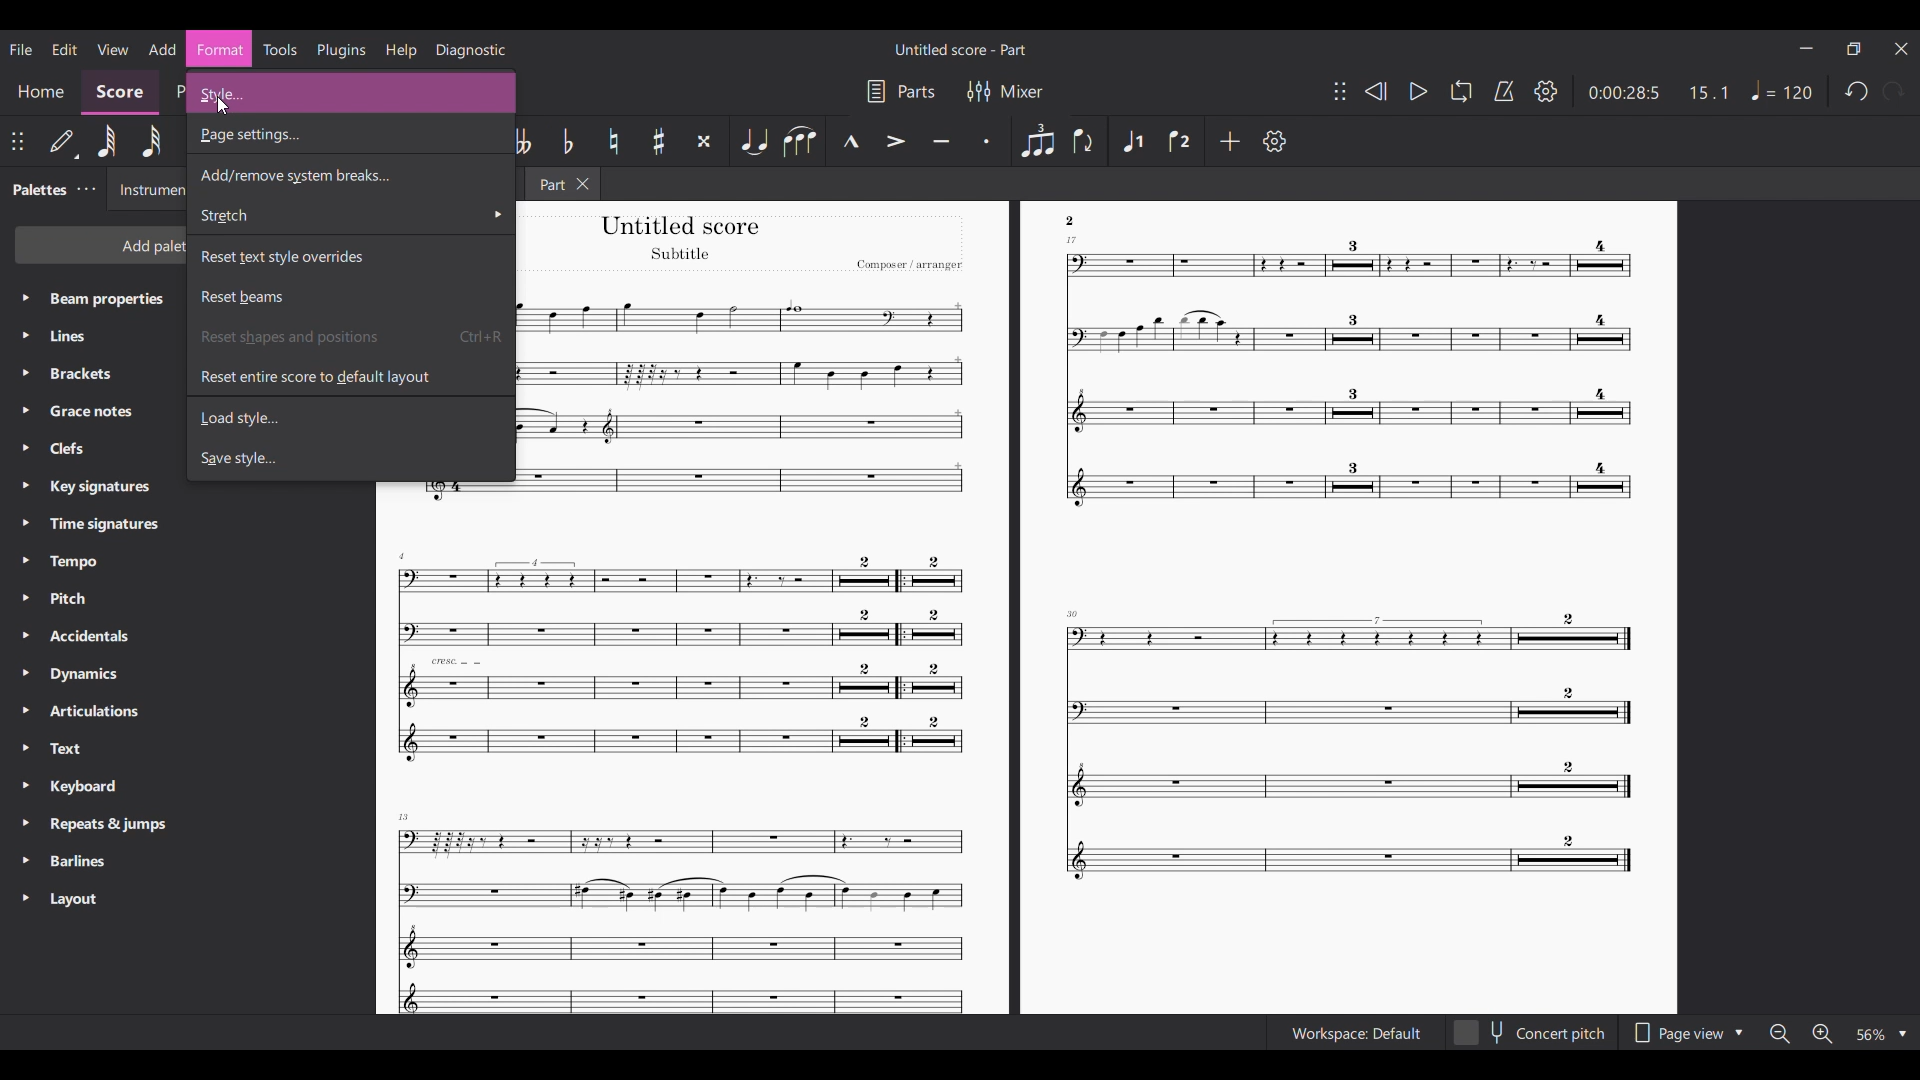  What do you see at coordinates (99, 246) in the screenshot?
I see `Add palette` at bounding box center [99, 246].